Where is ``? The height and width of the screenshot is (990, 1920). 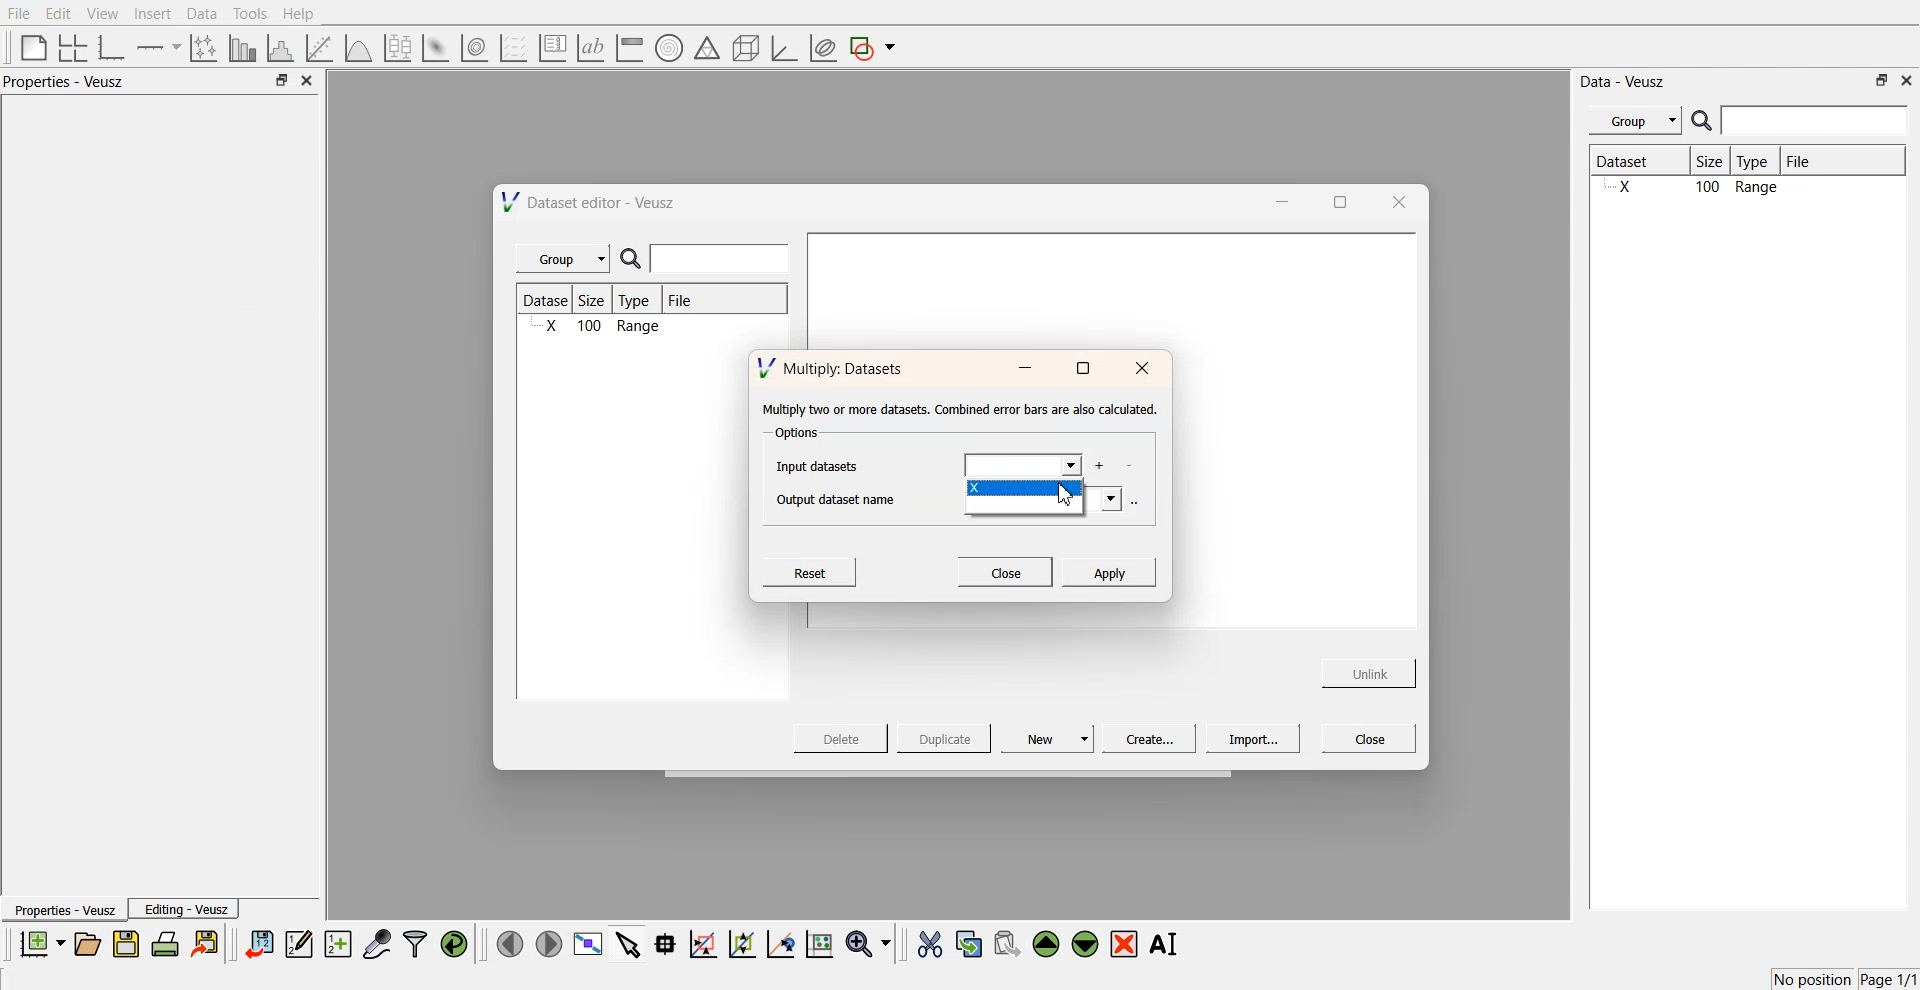  is located at coordinates (1635, 121).